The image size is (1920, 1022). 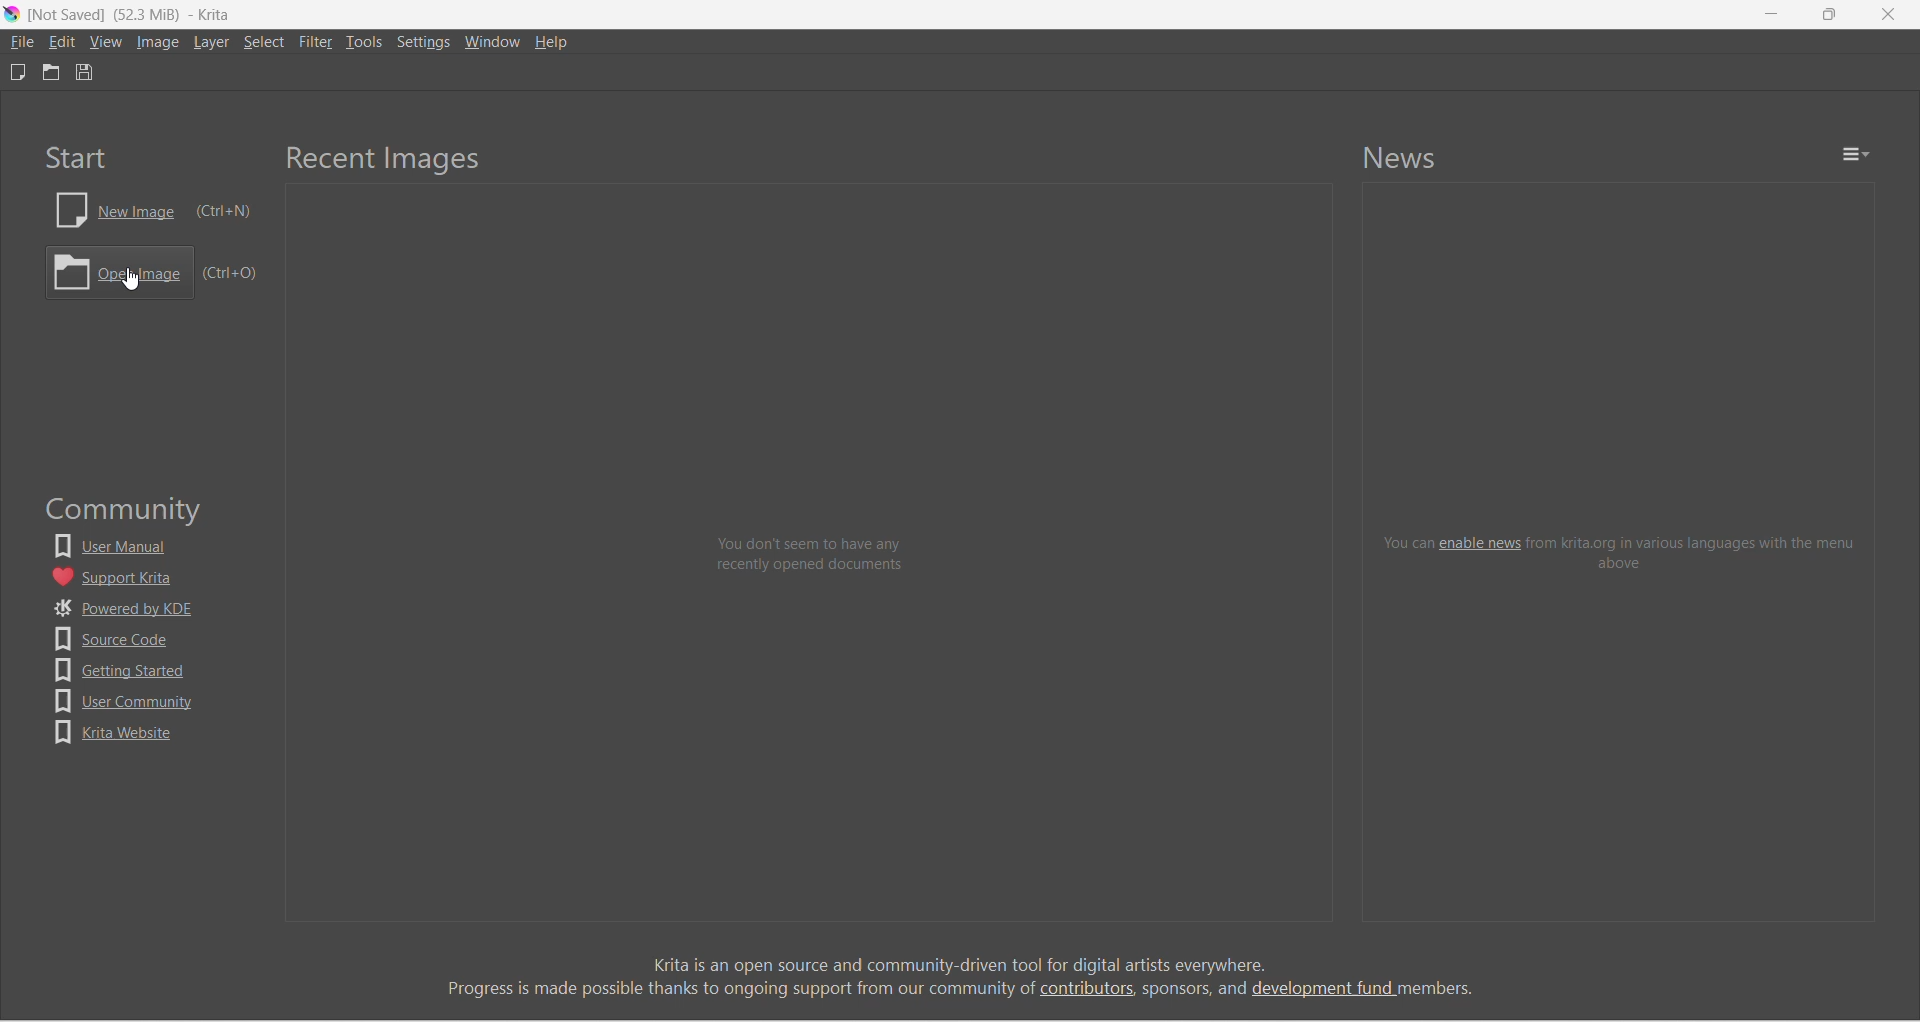 I want to click on community, so click(x=128, y=510).